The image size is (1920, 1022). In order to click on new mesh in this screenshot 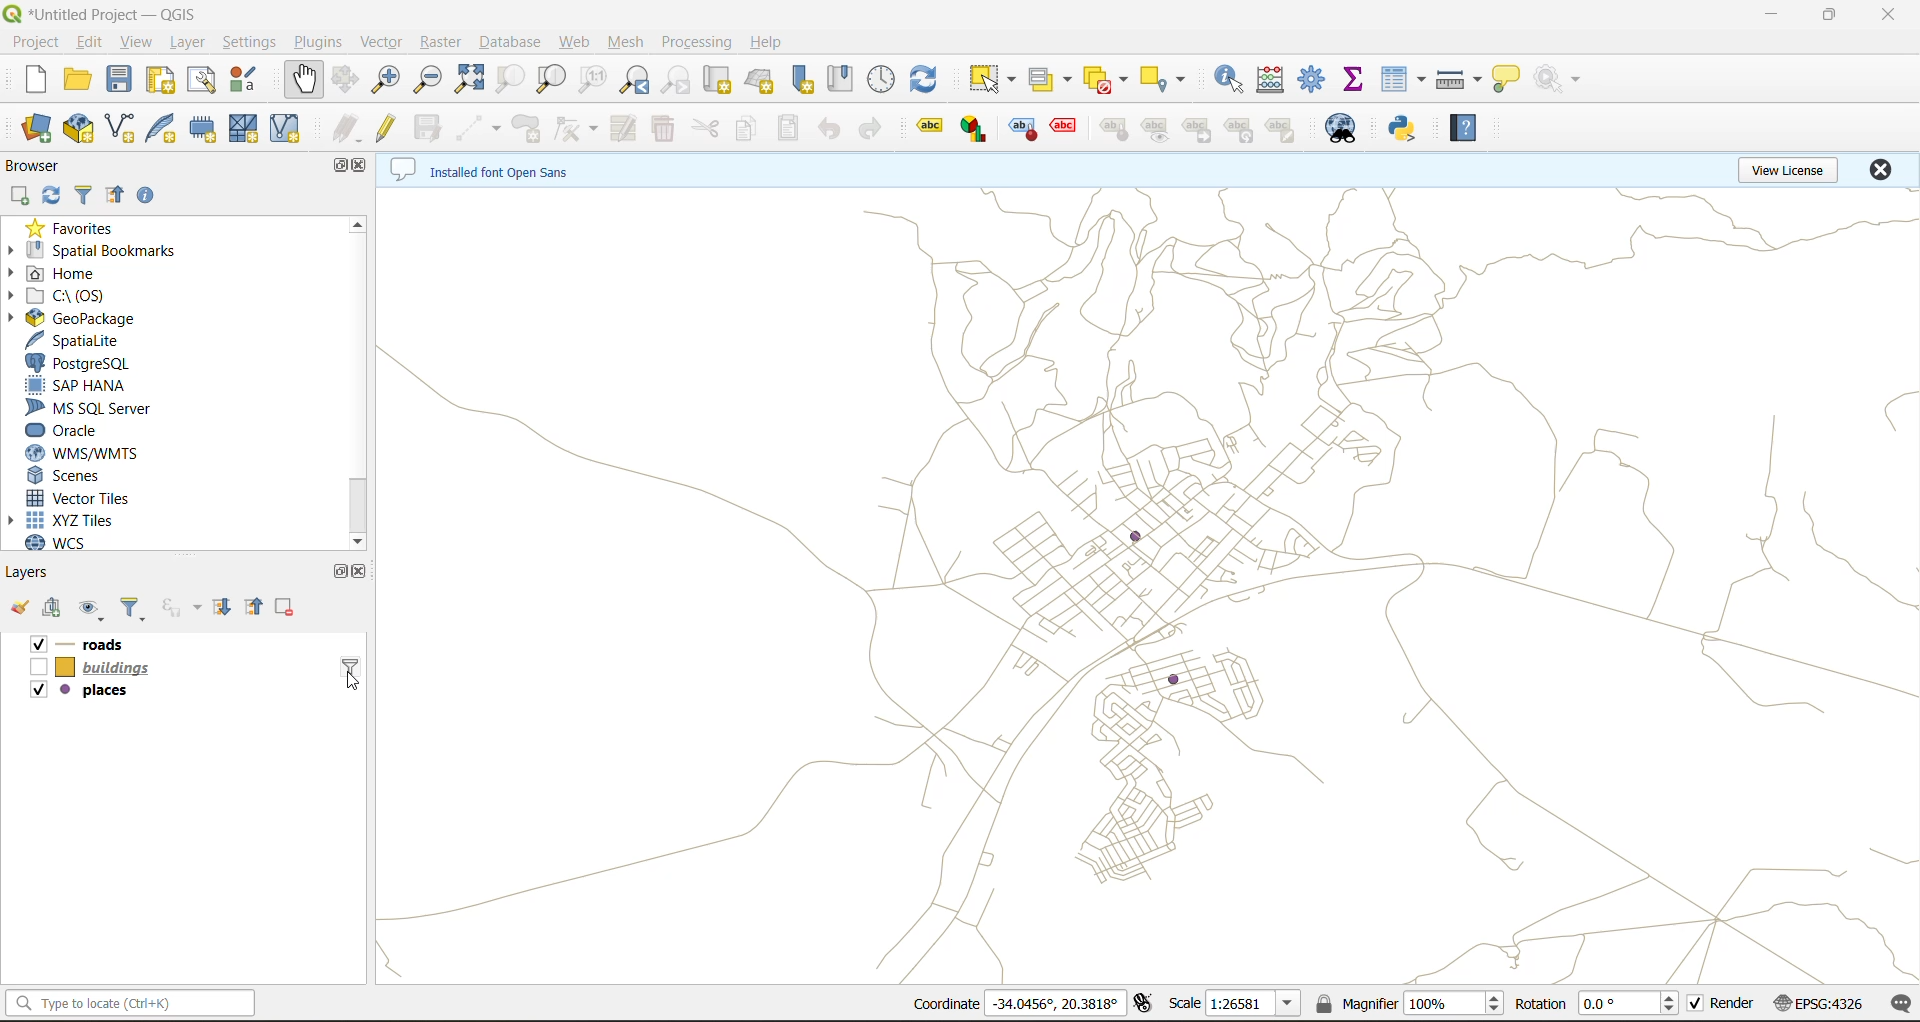, I will do `click(249, 131)`.